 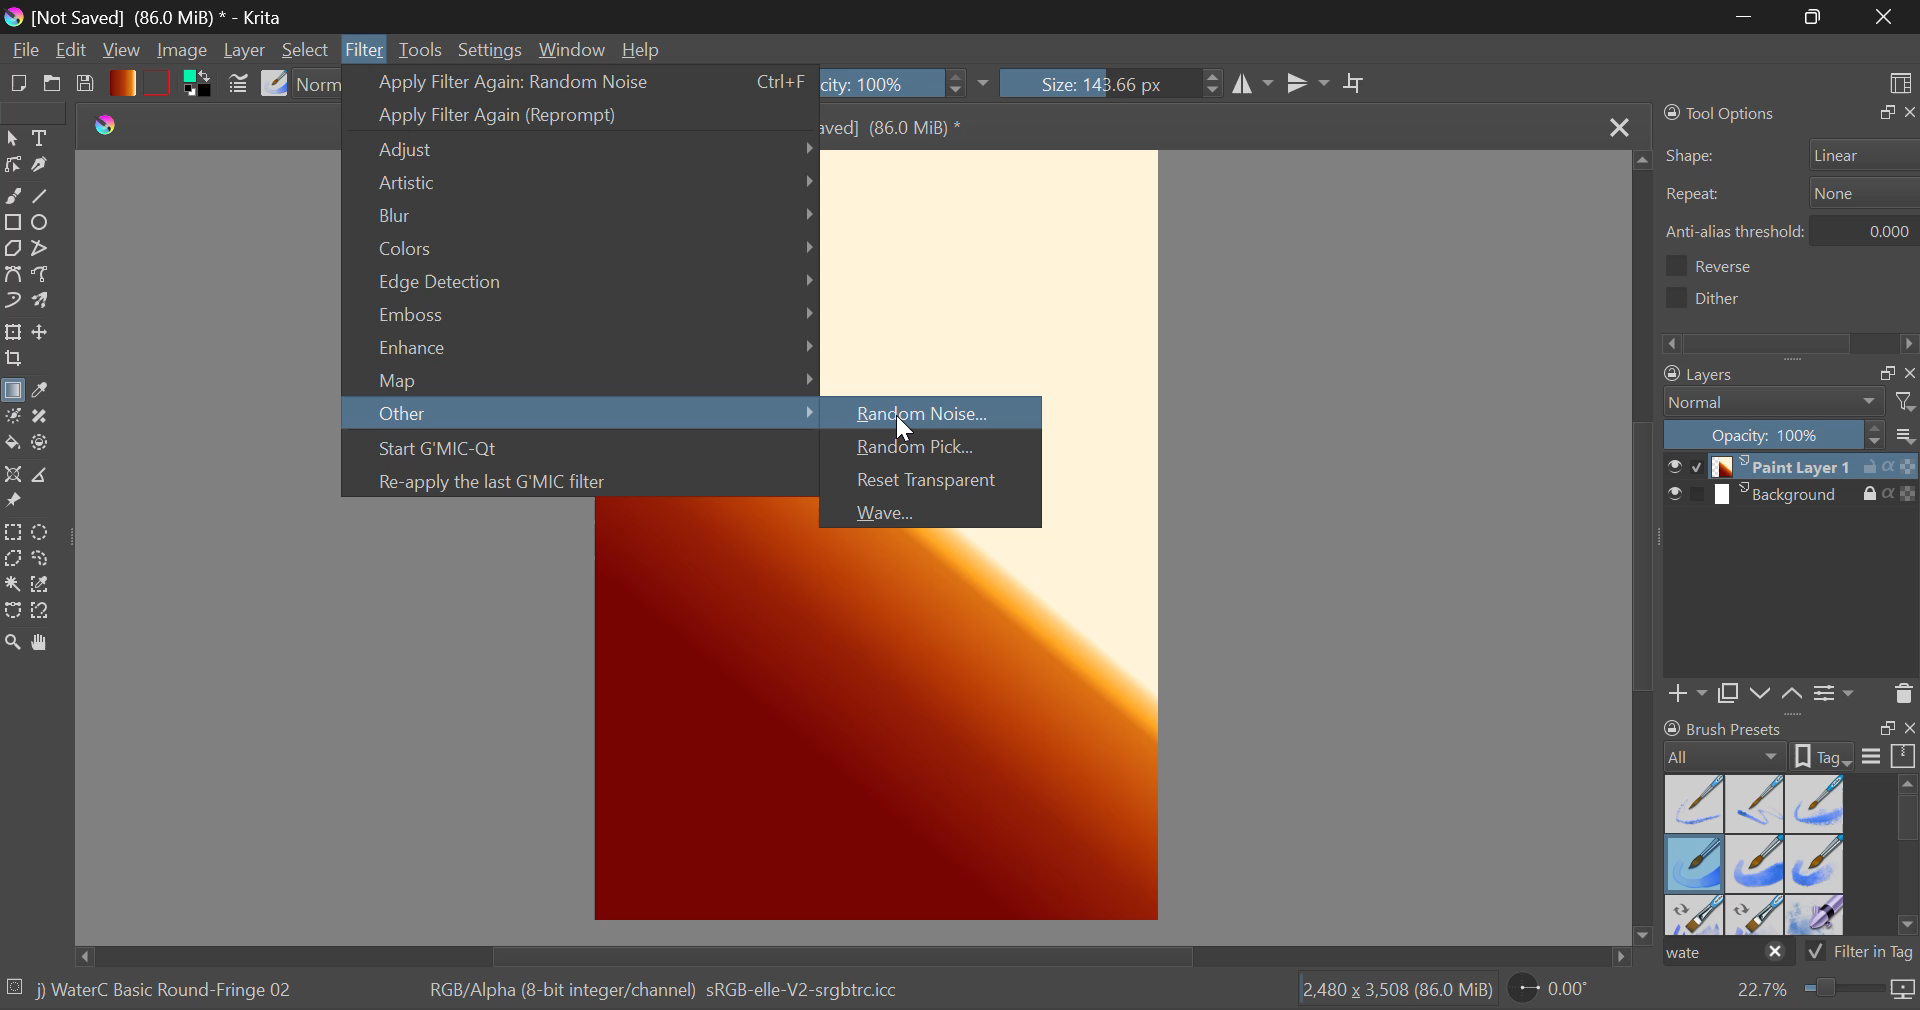 I want to click on Freehand Path Tool, so click(x=47, y=278).